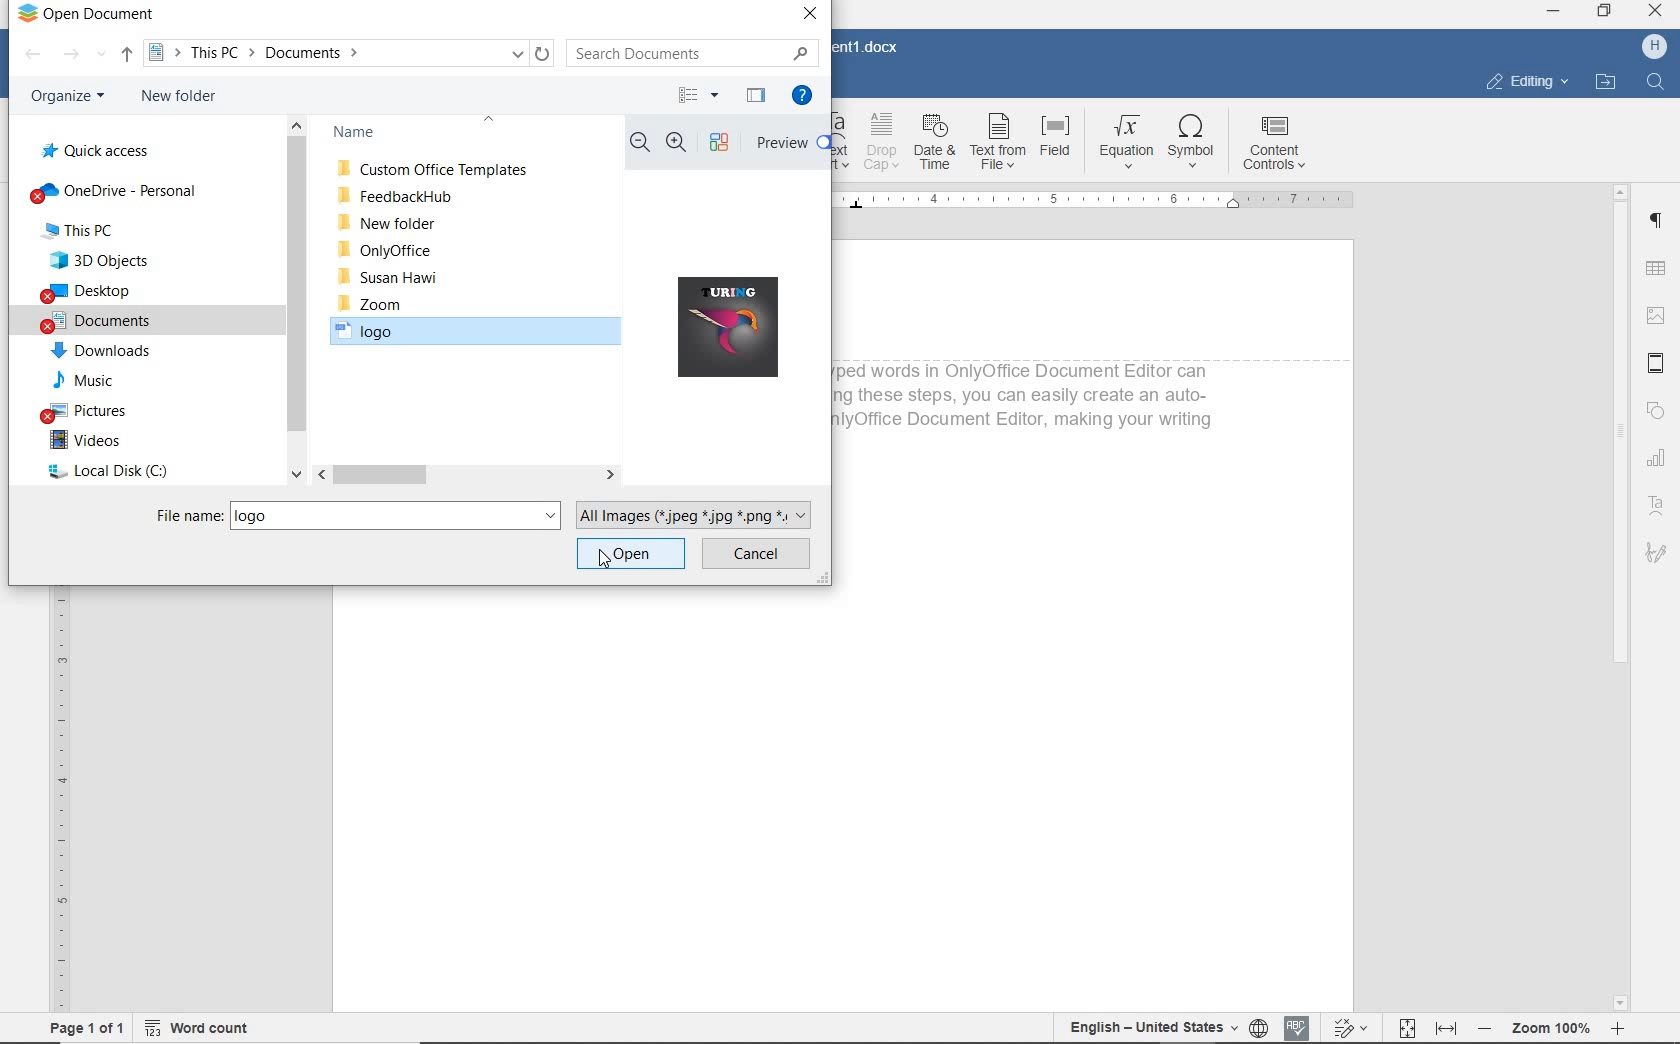 The height and width of the screenshot is (1044, 1680). I want to click on File PATH, so click(351, 53).